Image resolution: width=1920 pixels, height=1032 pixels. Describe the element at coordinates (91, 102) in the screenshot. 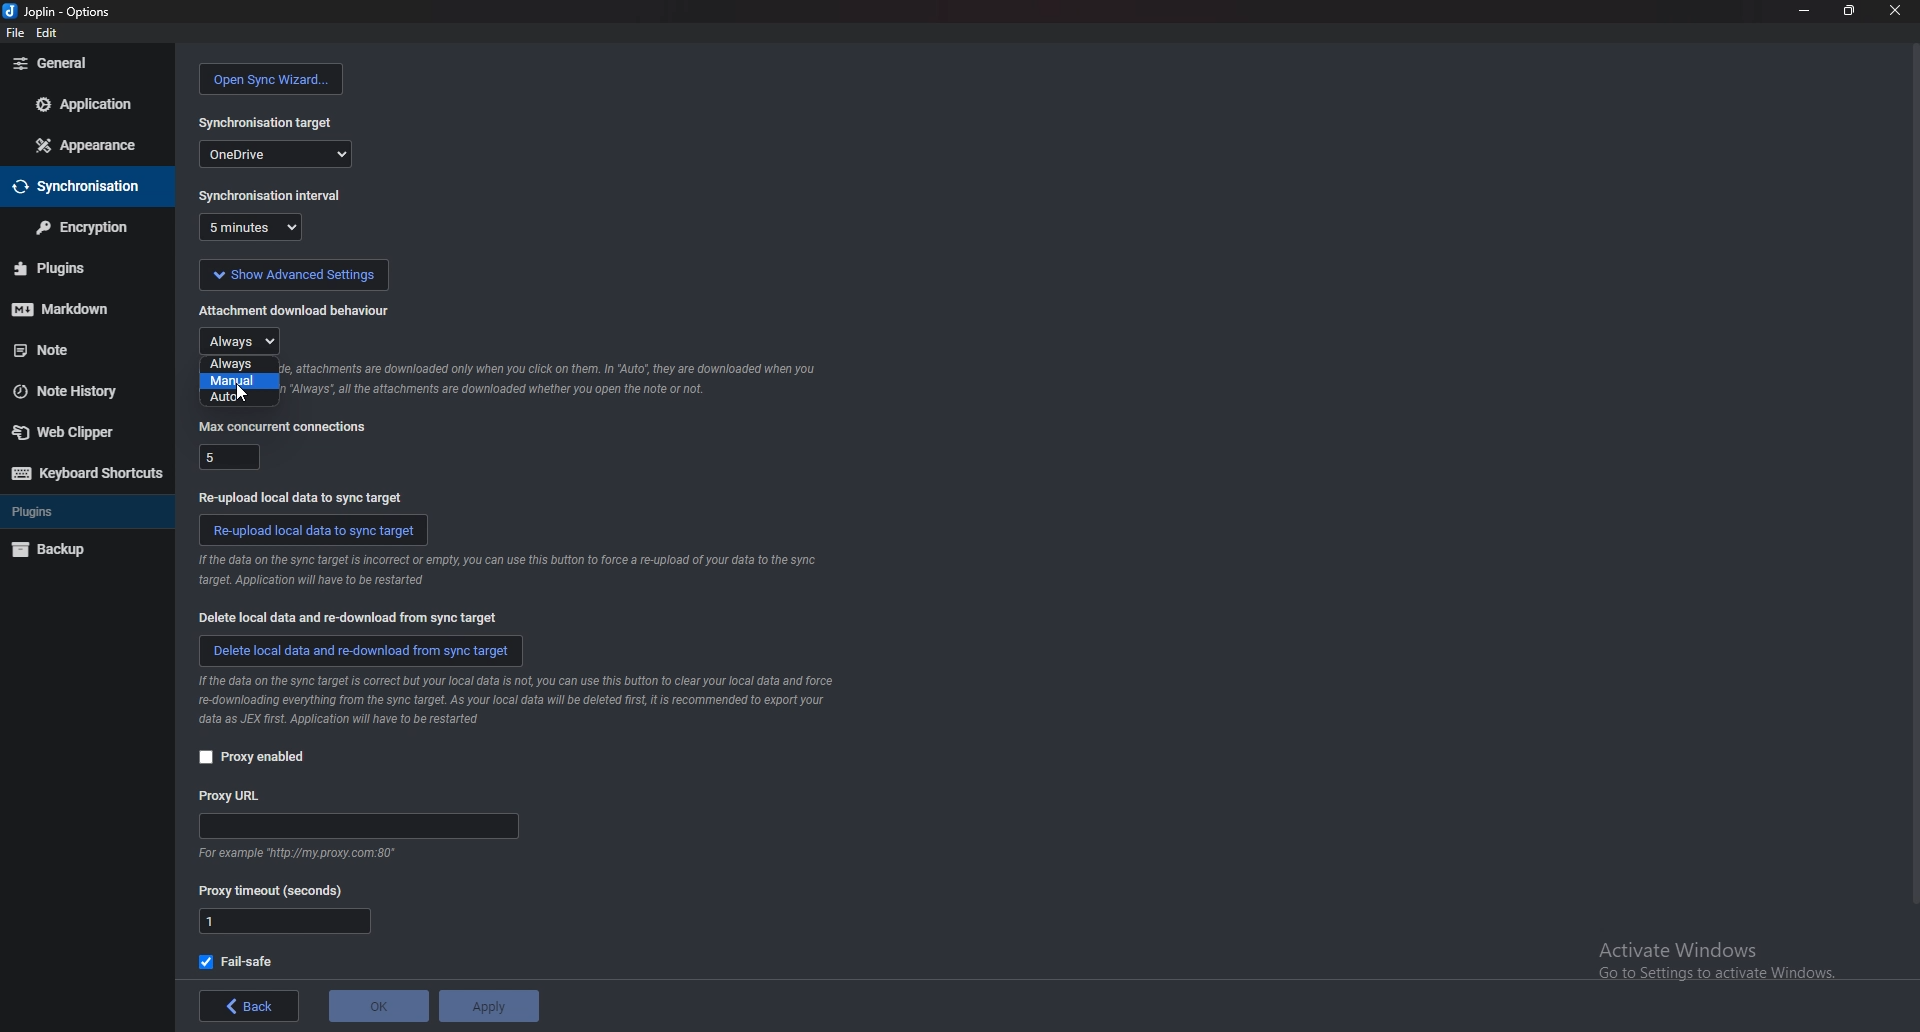

I see `application` at that location.